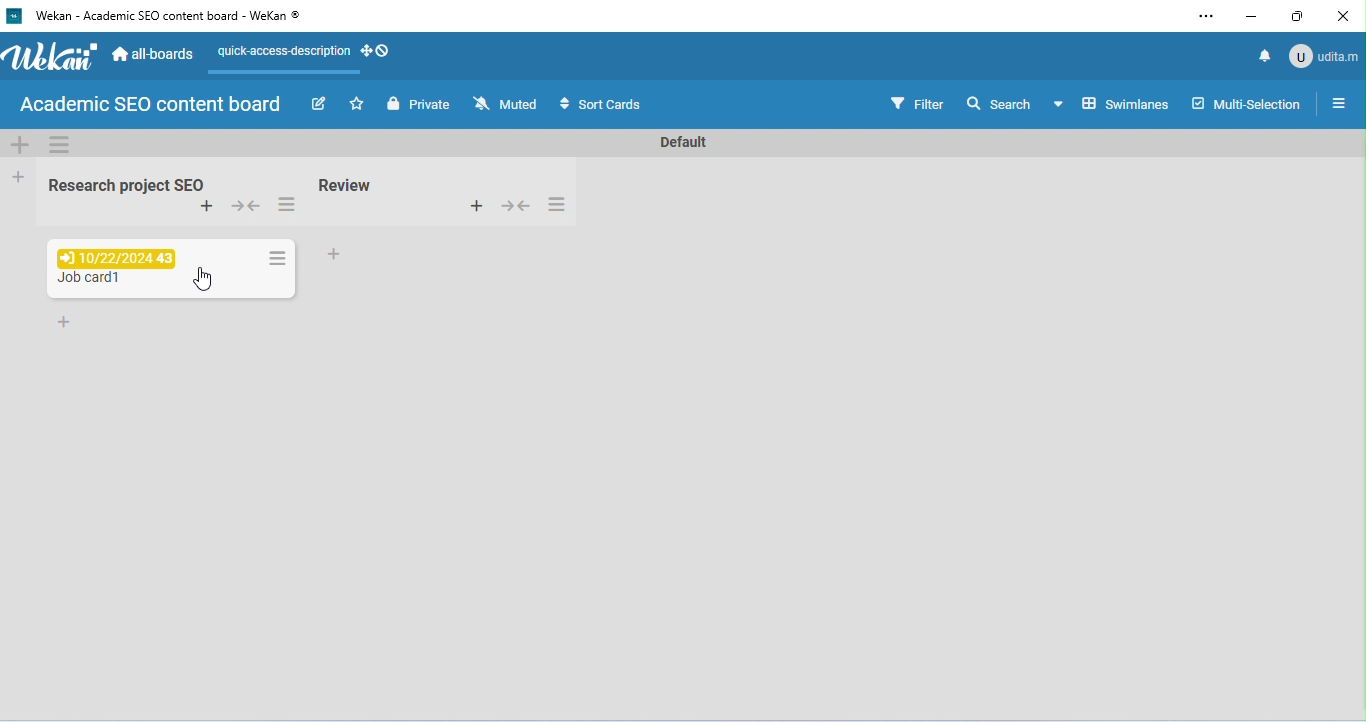 This screenshot has width=1366, height=722. I want to click on add card to top of list, so click(475, 204).